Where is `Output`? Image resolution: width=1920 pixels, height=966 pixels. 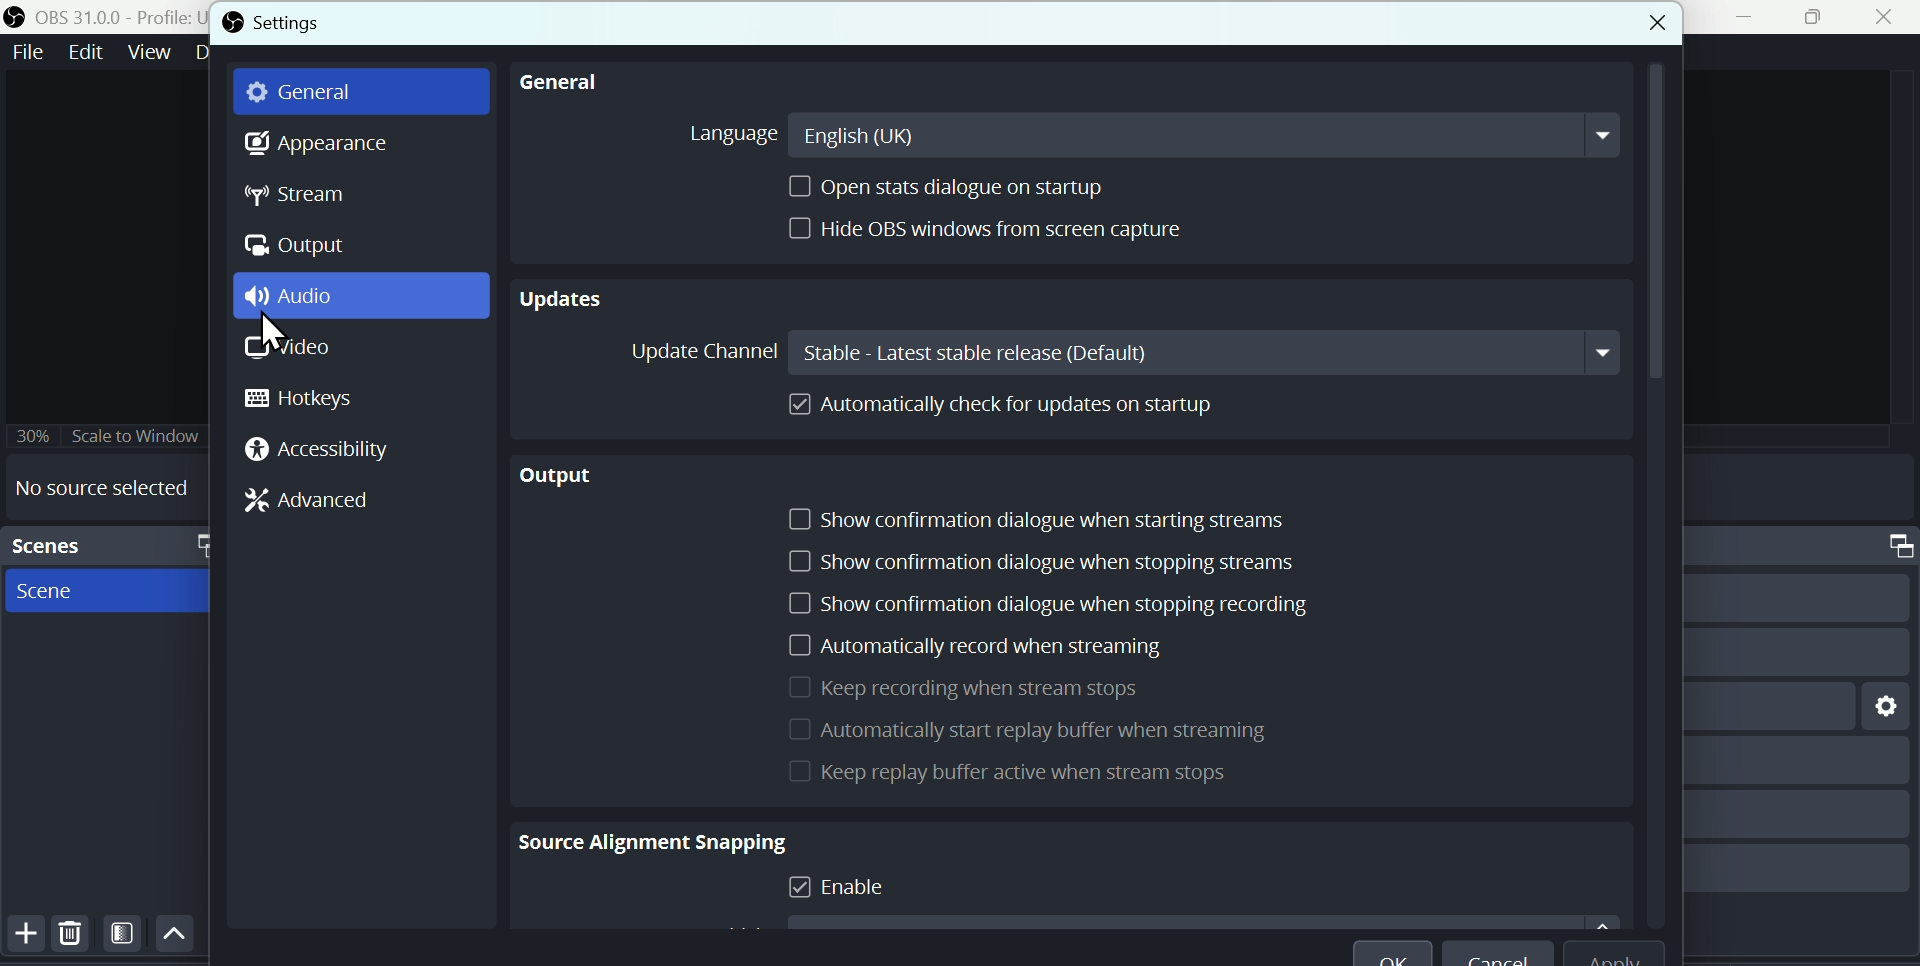
Output is located at coordinates (299, 247).